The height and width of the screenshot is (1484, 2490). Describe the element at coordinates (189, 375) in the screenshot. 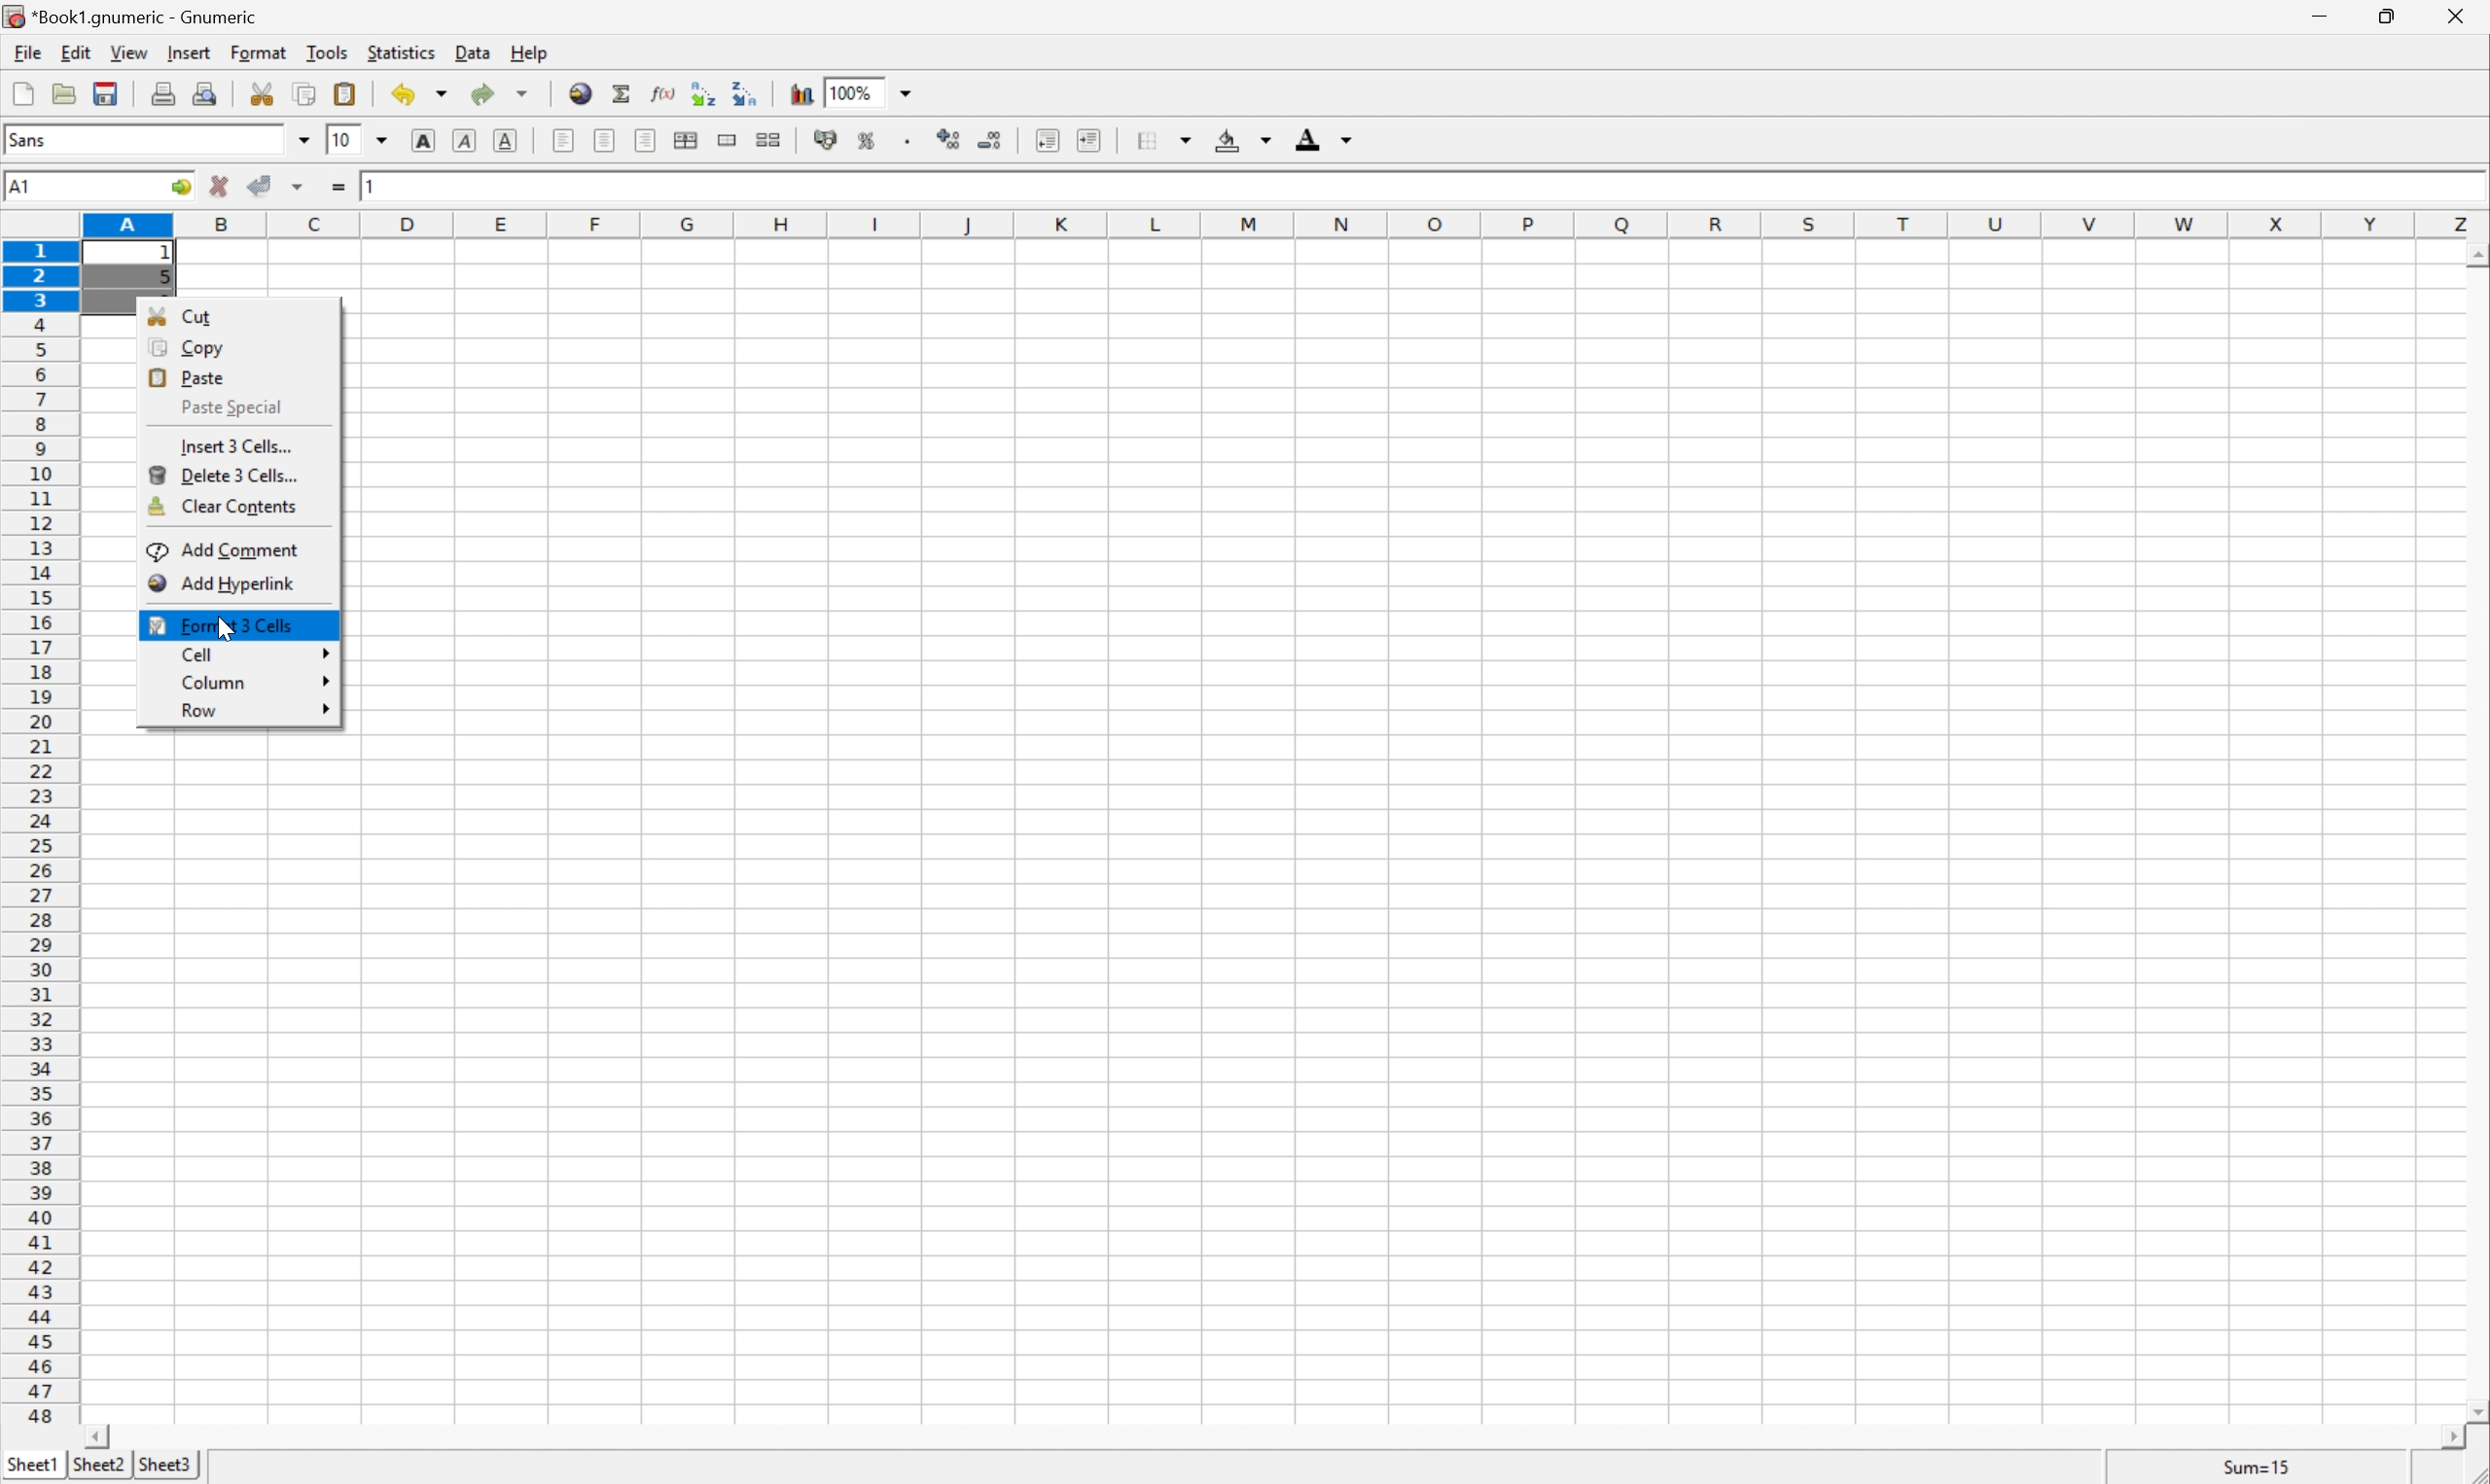

I see `paste` at that location.